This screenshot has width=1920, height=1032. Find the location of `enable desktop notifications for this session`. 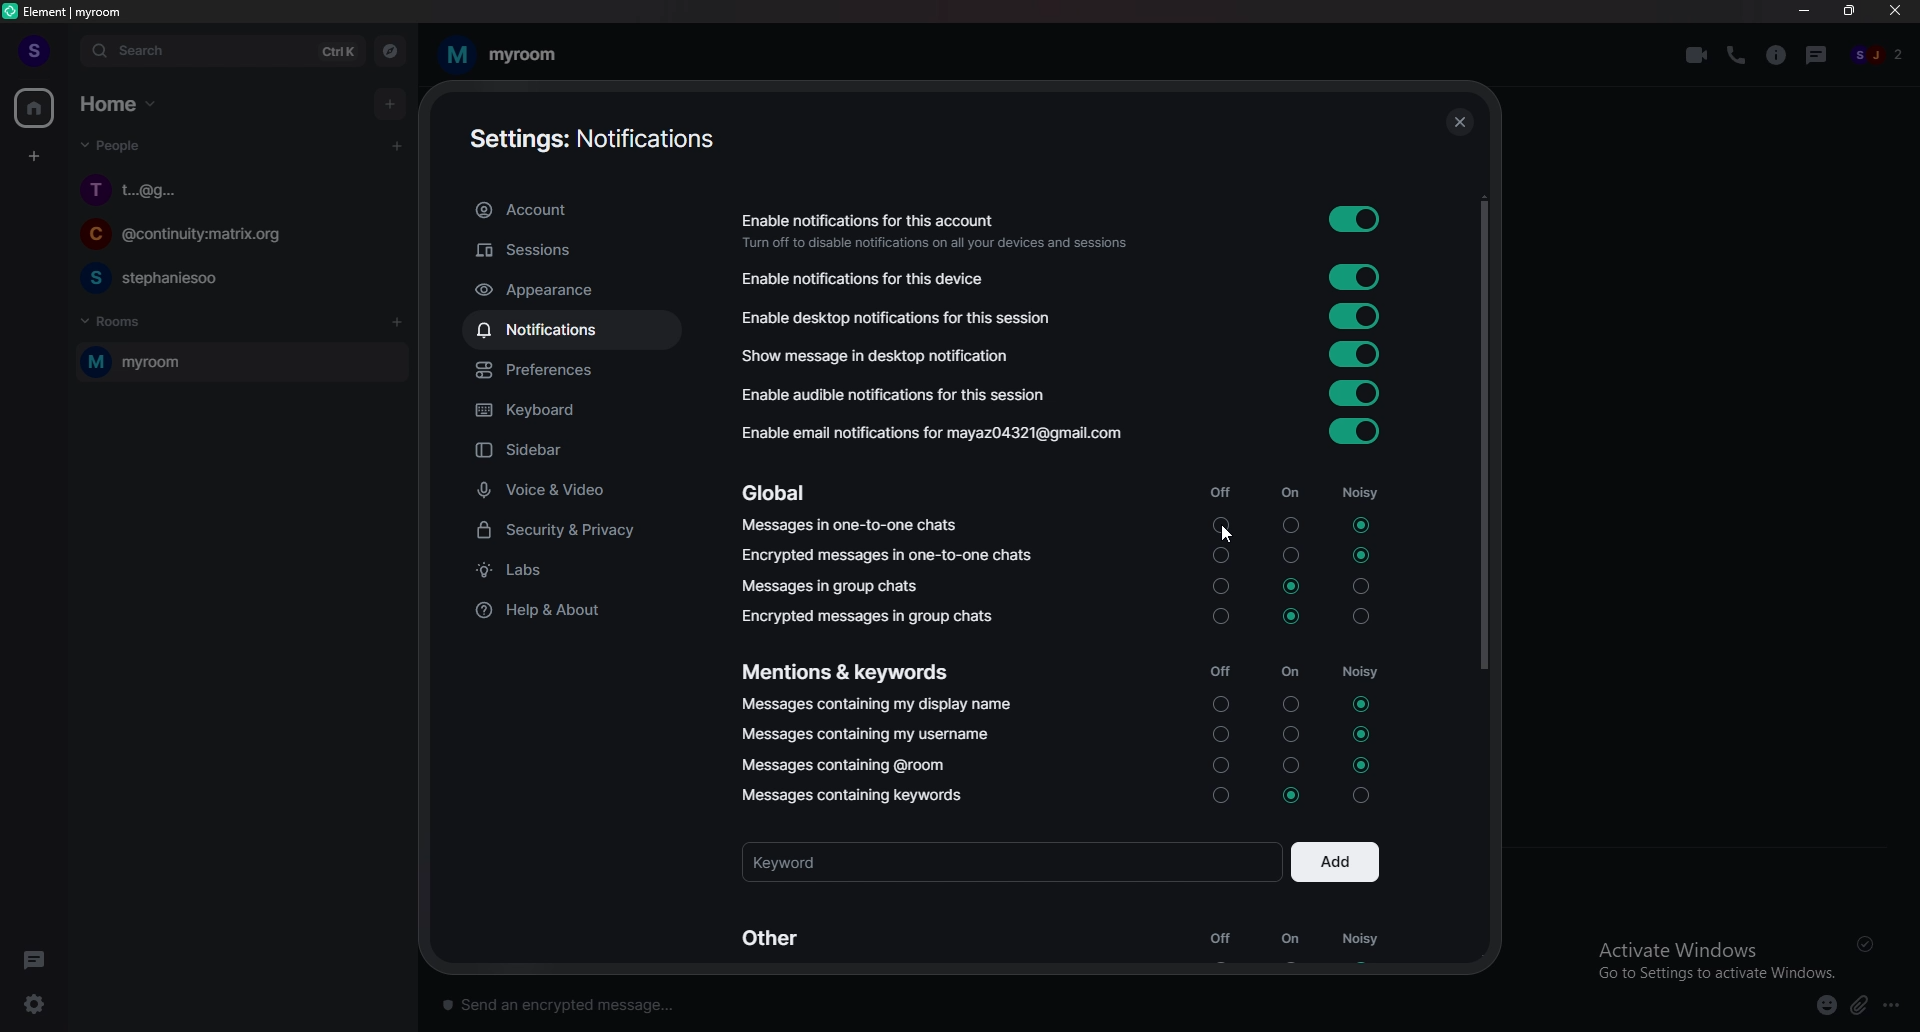

enable desktop notifications for this session is located at coordinates (906, 318).